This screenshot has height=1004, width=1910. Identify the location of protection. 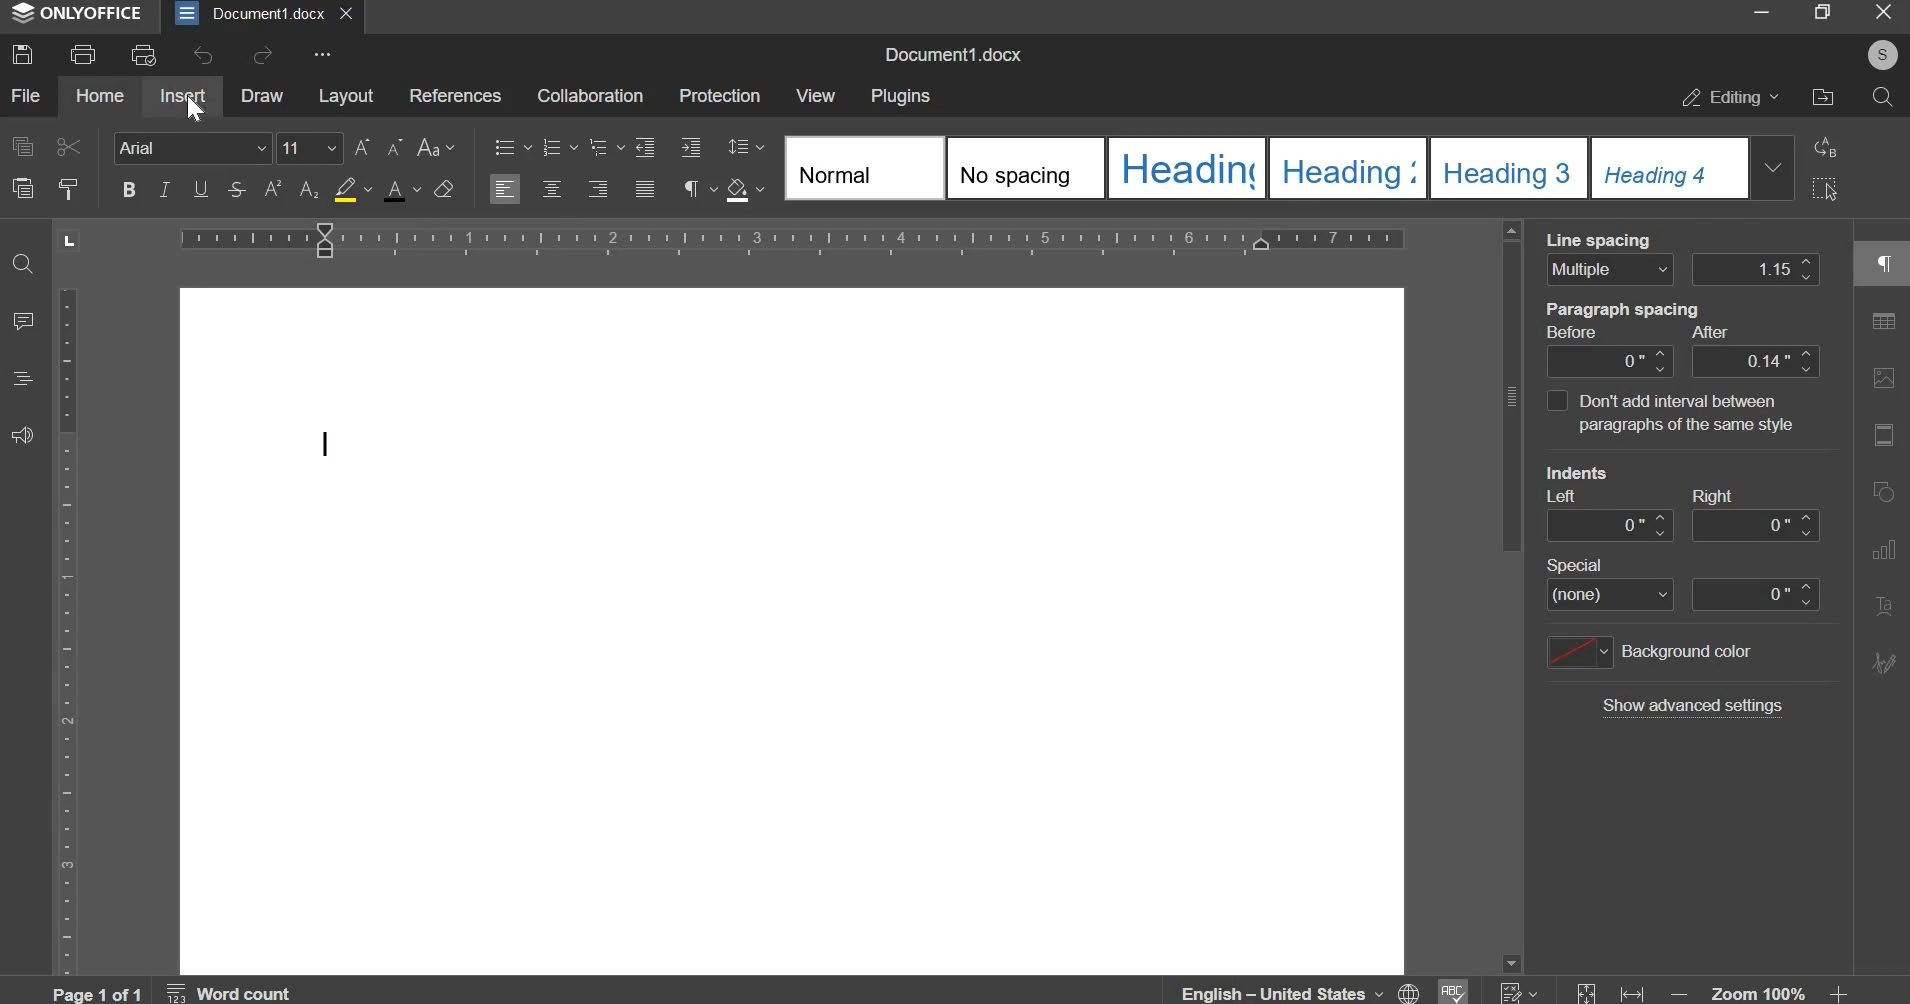
(719, 95).